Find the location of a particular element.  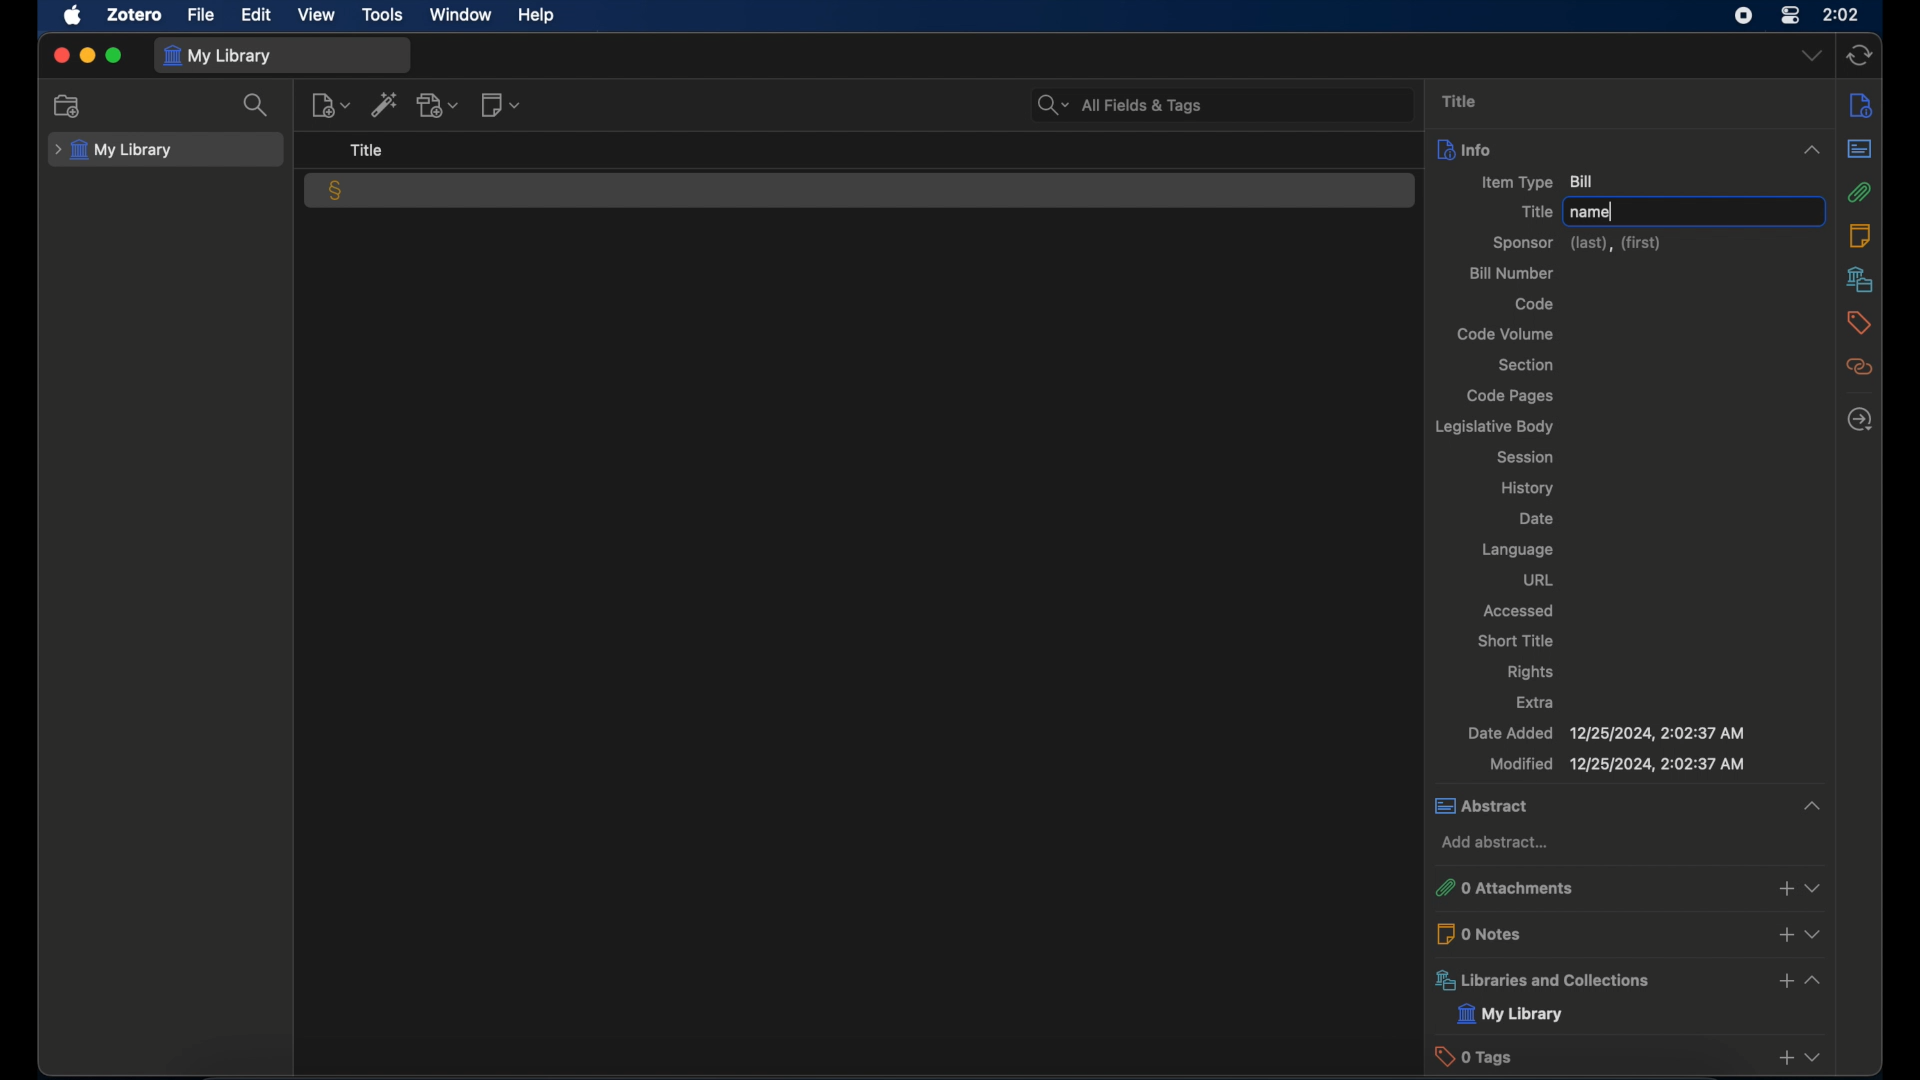

tools is located at coordinates (382, 13).